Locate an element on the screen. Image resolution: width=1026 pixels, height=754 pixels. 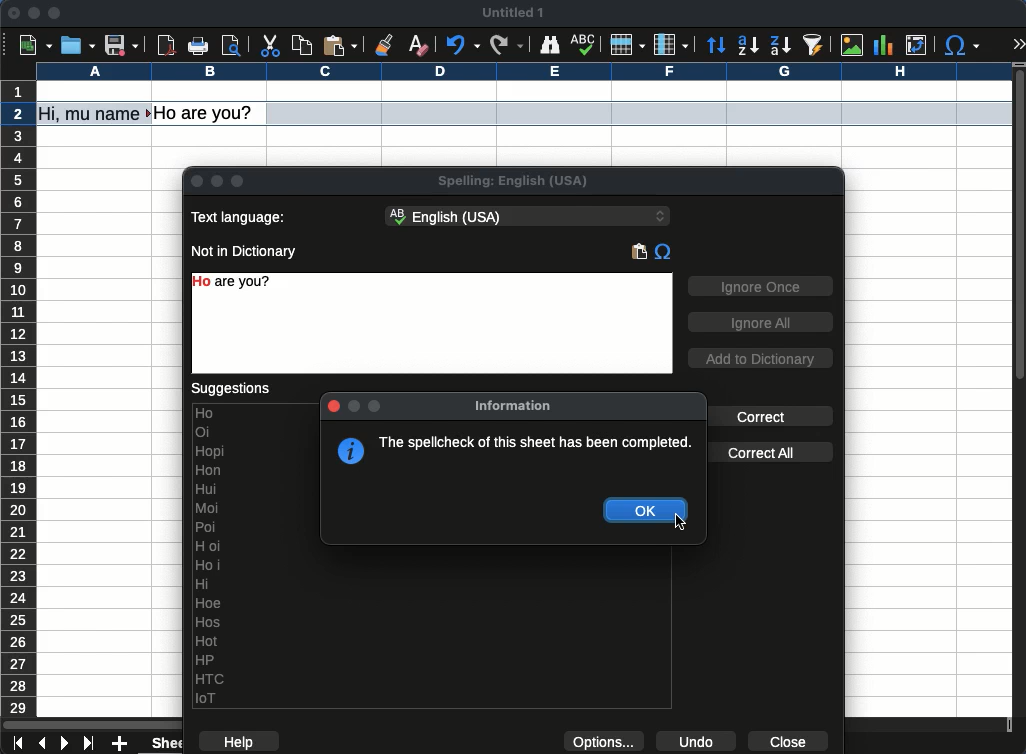
Moi is located at coordinates (210, 507).